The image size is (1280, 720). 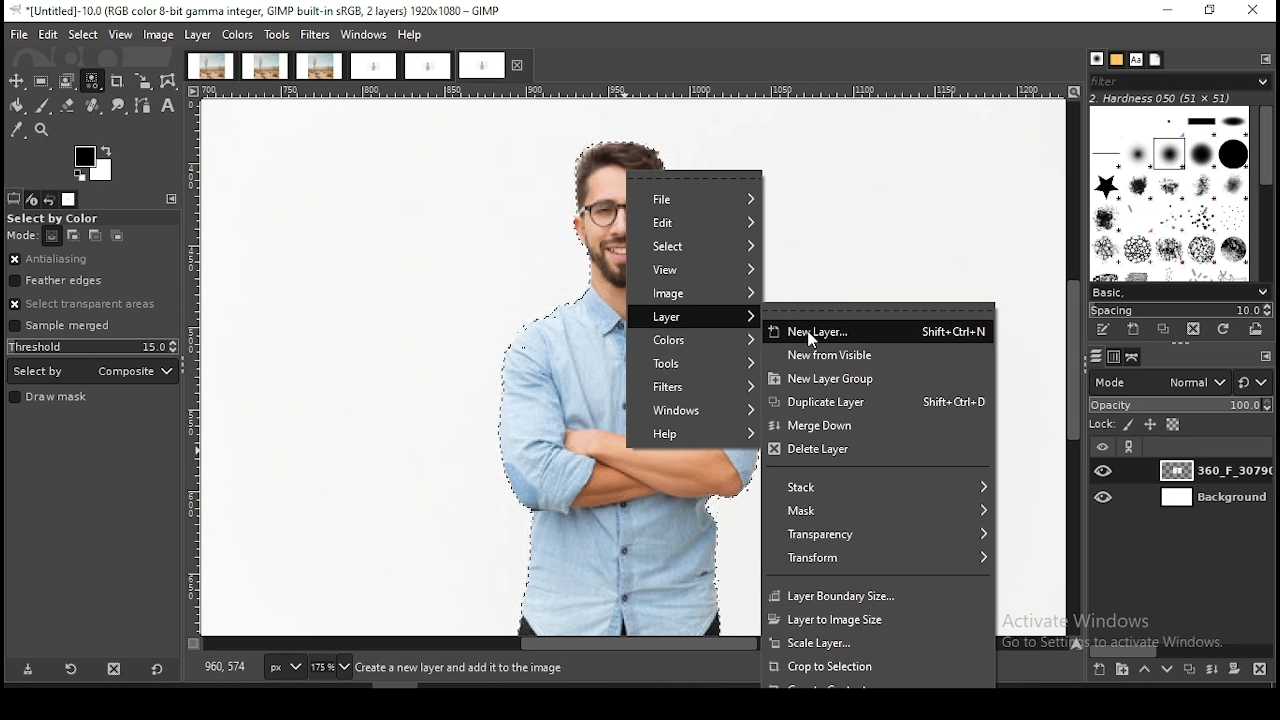 I want to click on layer, so click(x=1212, y=470).